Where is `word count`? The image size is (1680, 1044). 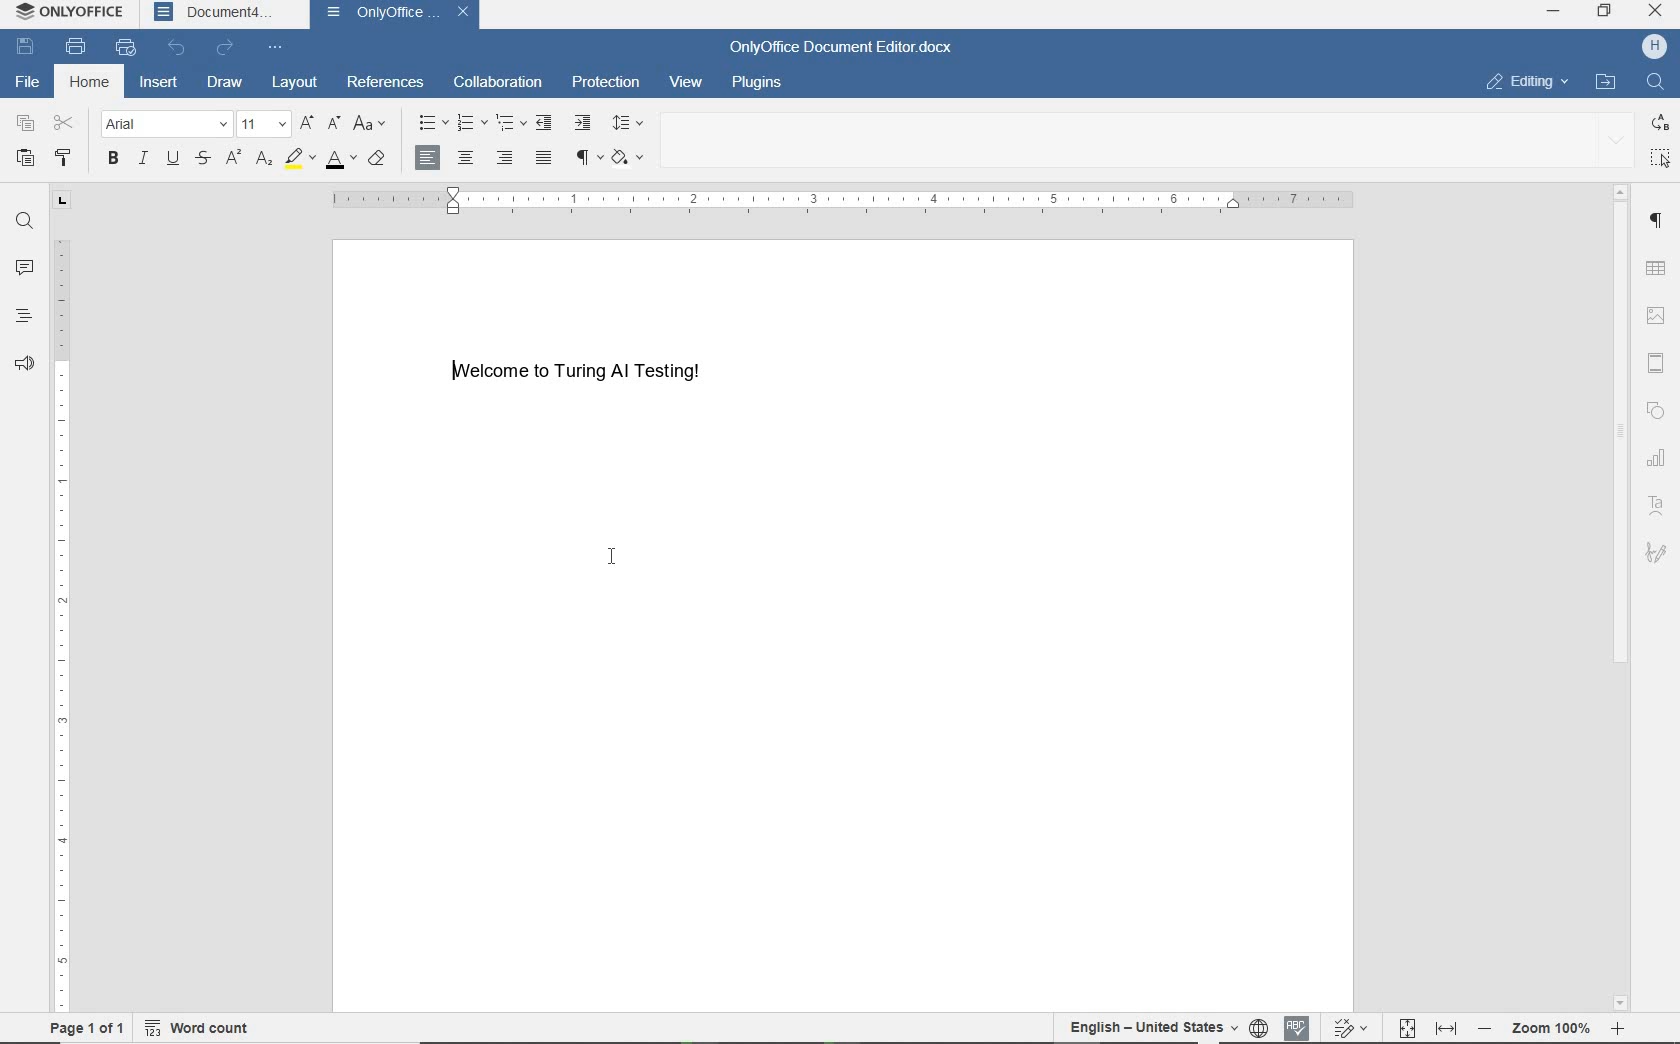 word count is located at coordinates (198, 1030).